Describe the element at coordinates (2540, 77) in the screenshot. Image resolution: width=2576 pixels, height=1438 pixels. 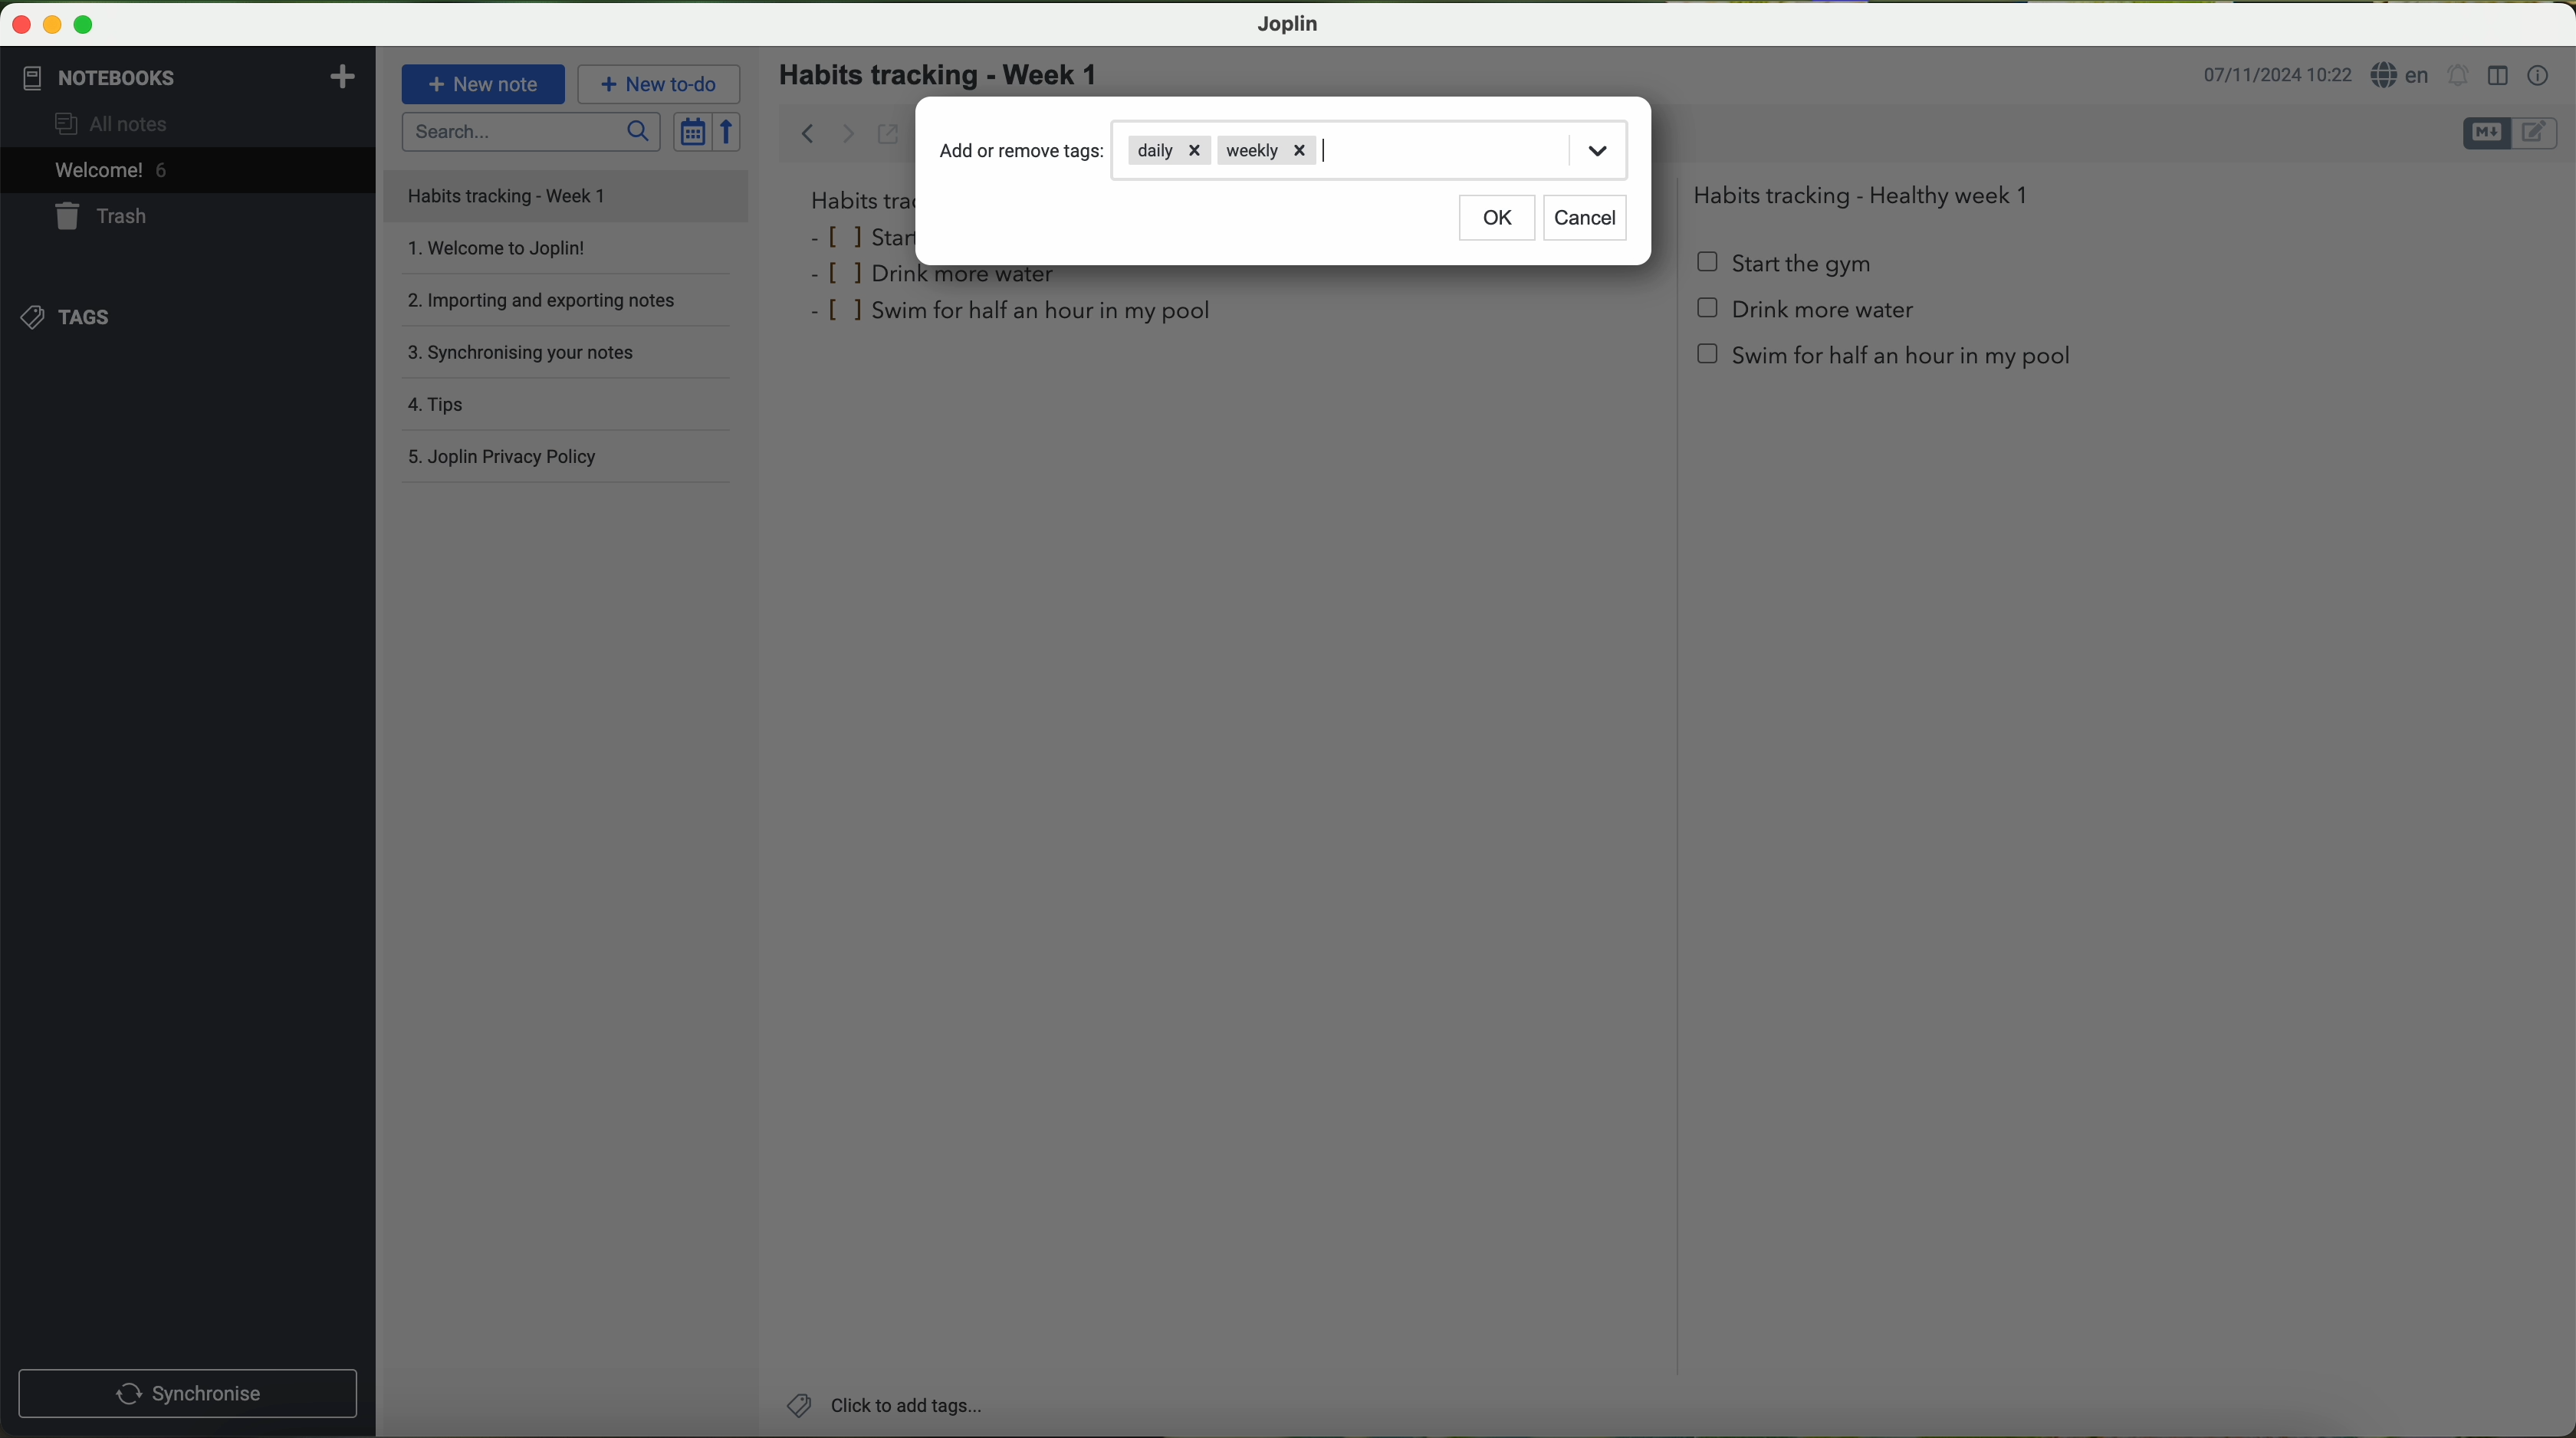
I see `note properties` at that location.